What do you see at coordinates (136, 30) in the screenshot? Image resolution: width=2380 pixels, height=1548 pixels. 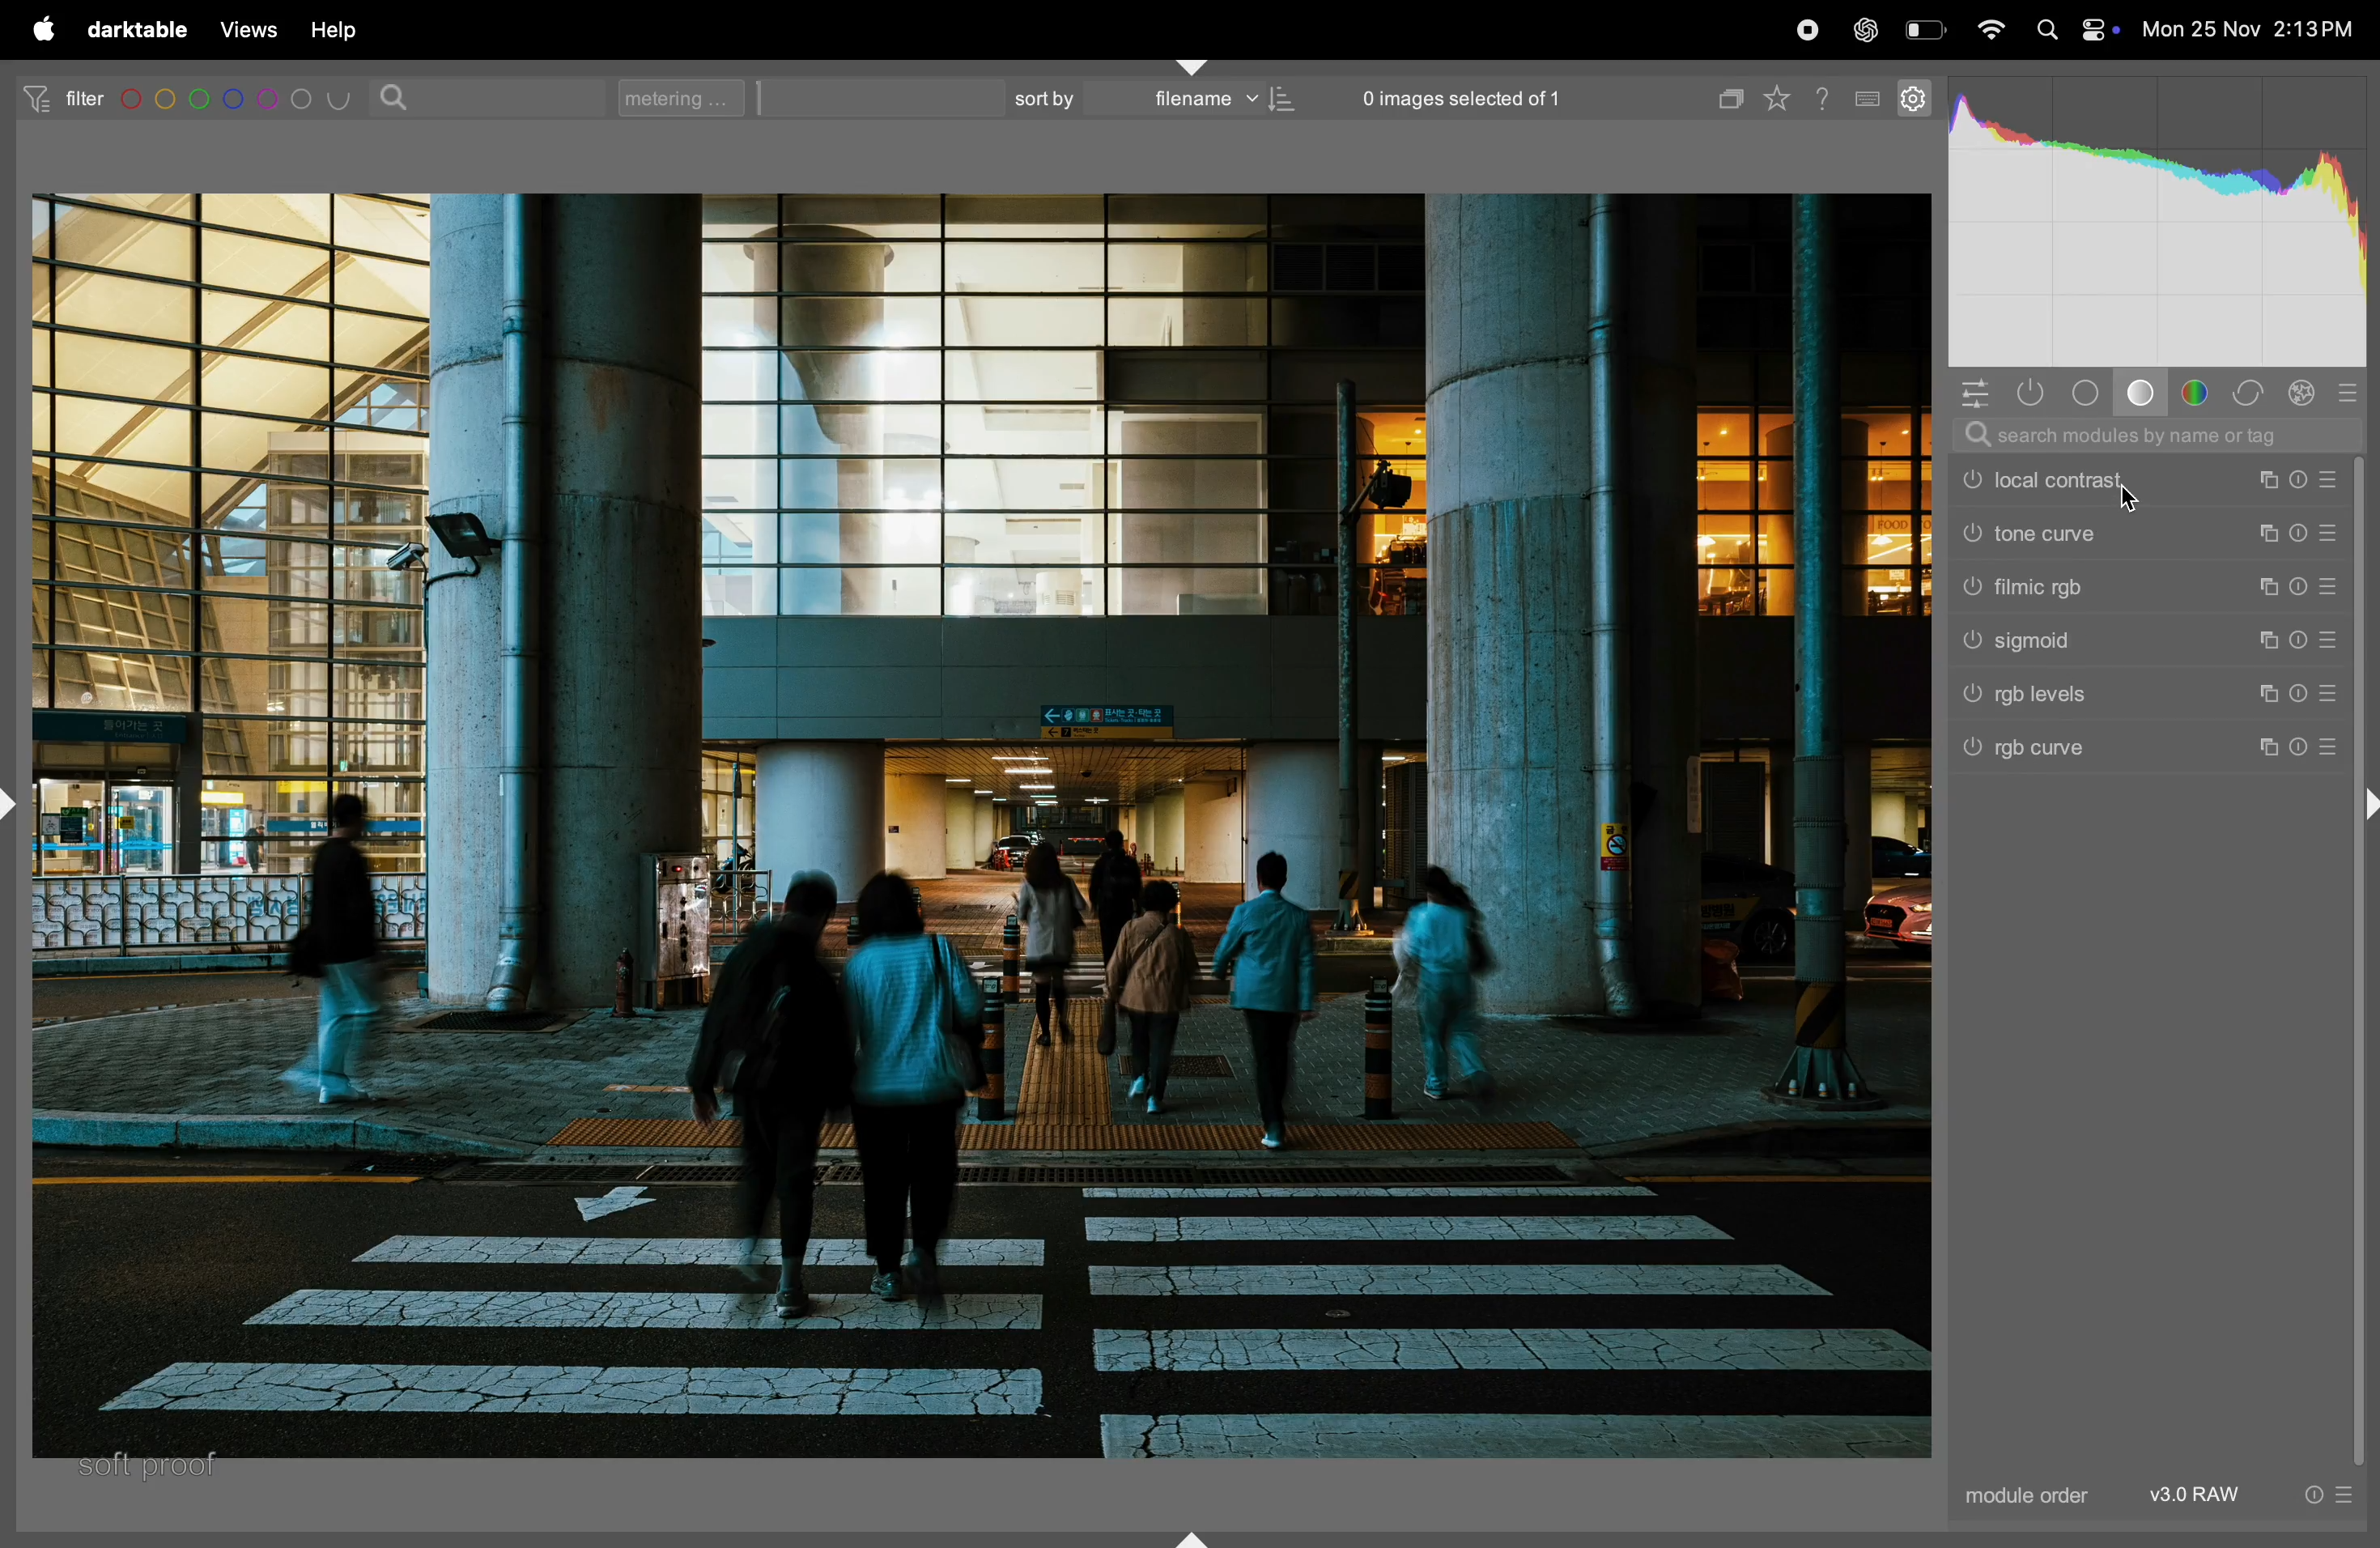 I see `darktable` at bounding box center [136, 30].